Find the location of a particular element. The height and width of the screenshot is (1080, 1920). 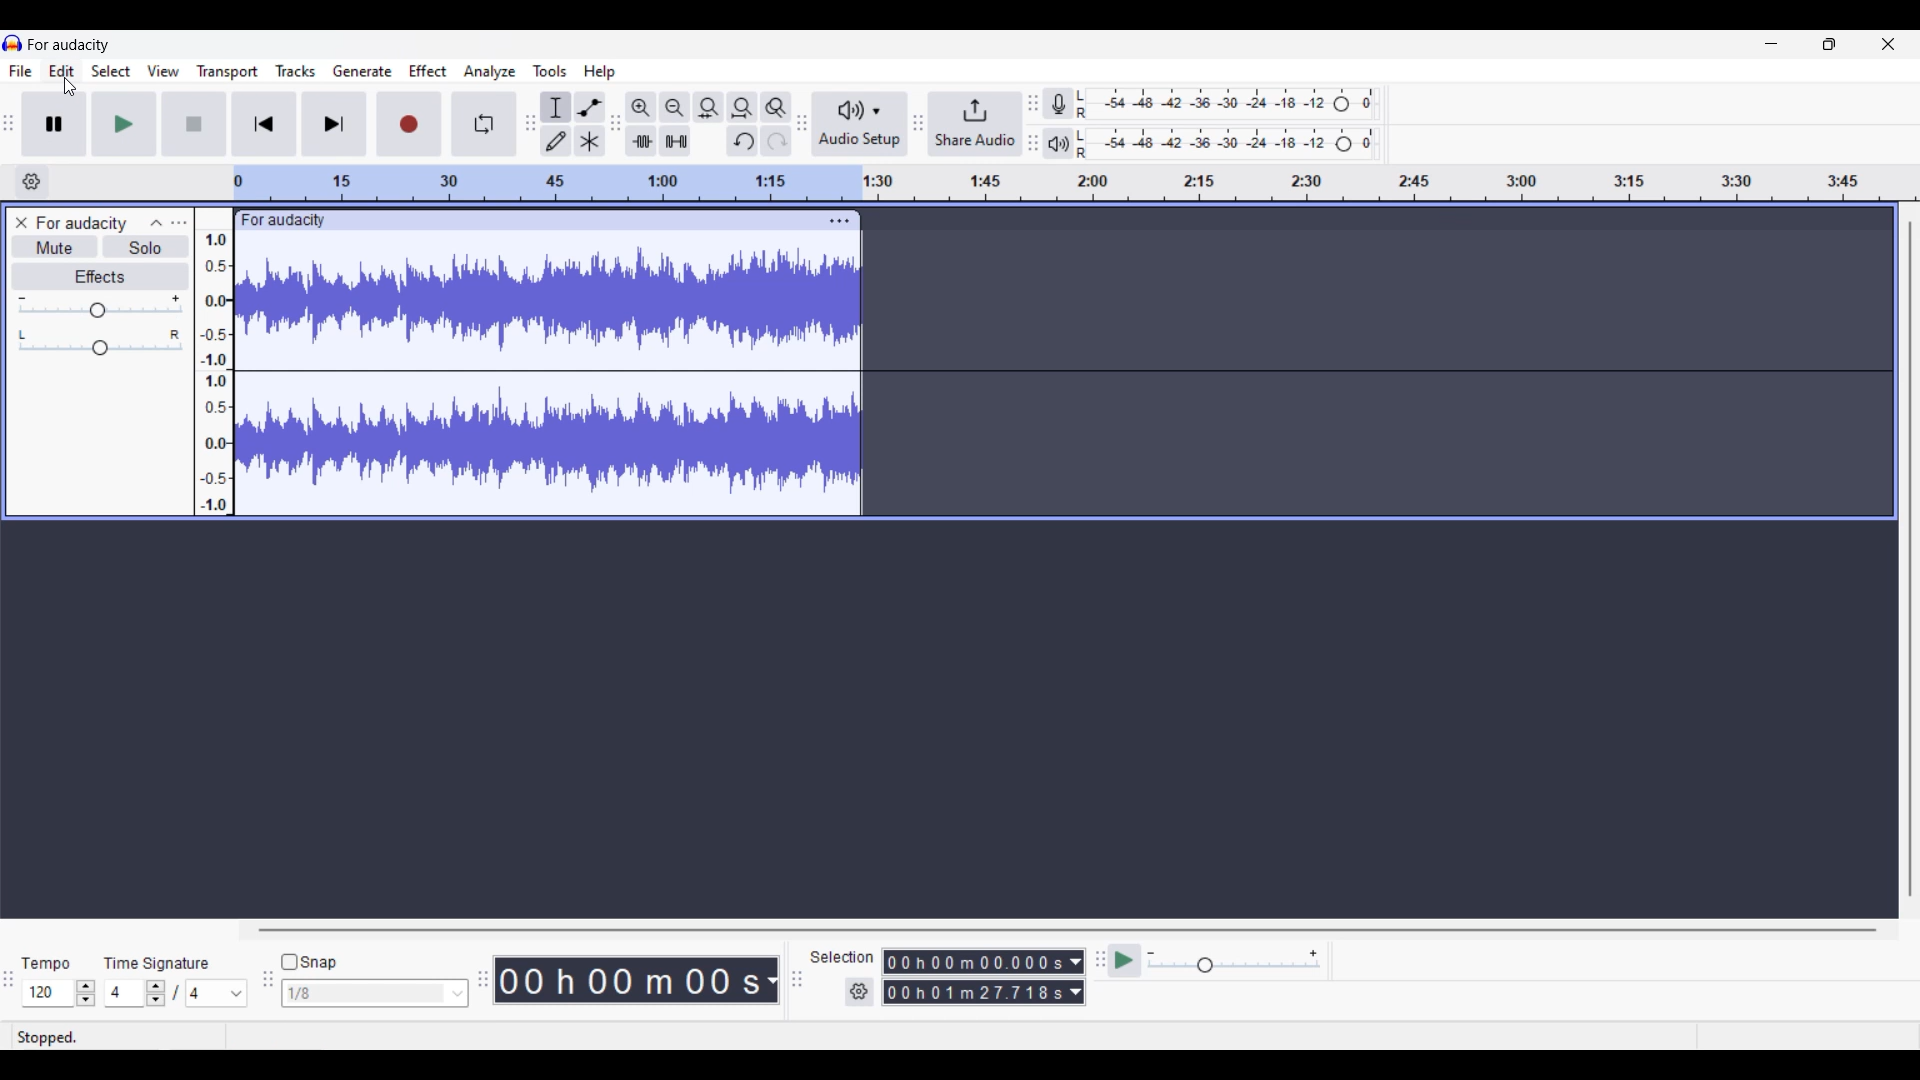

timestamp is located at coordinates (635, 980).